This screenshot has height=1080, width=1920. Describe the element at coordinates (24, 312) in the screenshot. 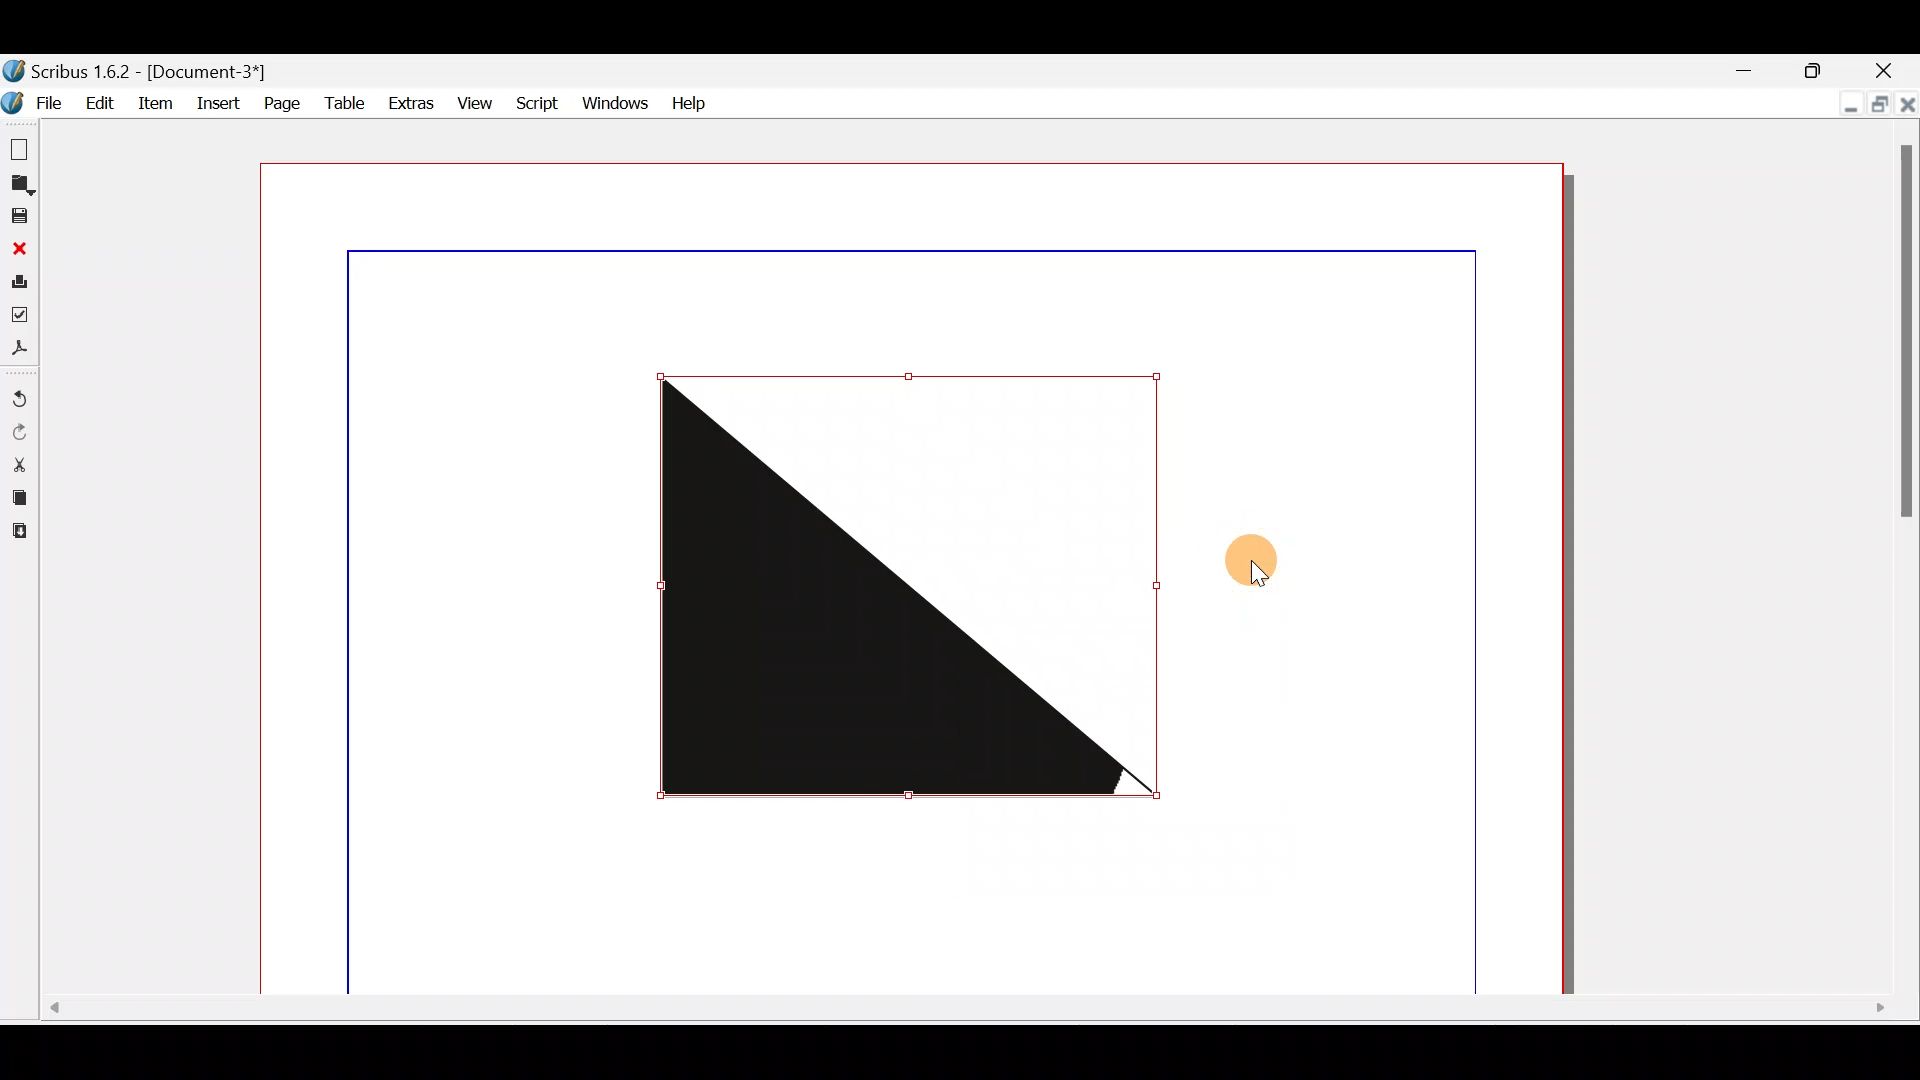

I see `Preflight verifier` at that location.